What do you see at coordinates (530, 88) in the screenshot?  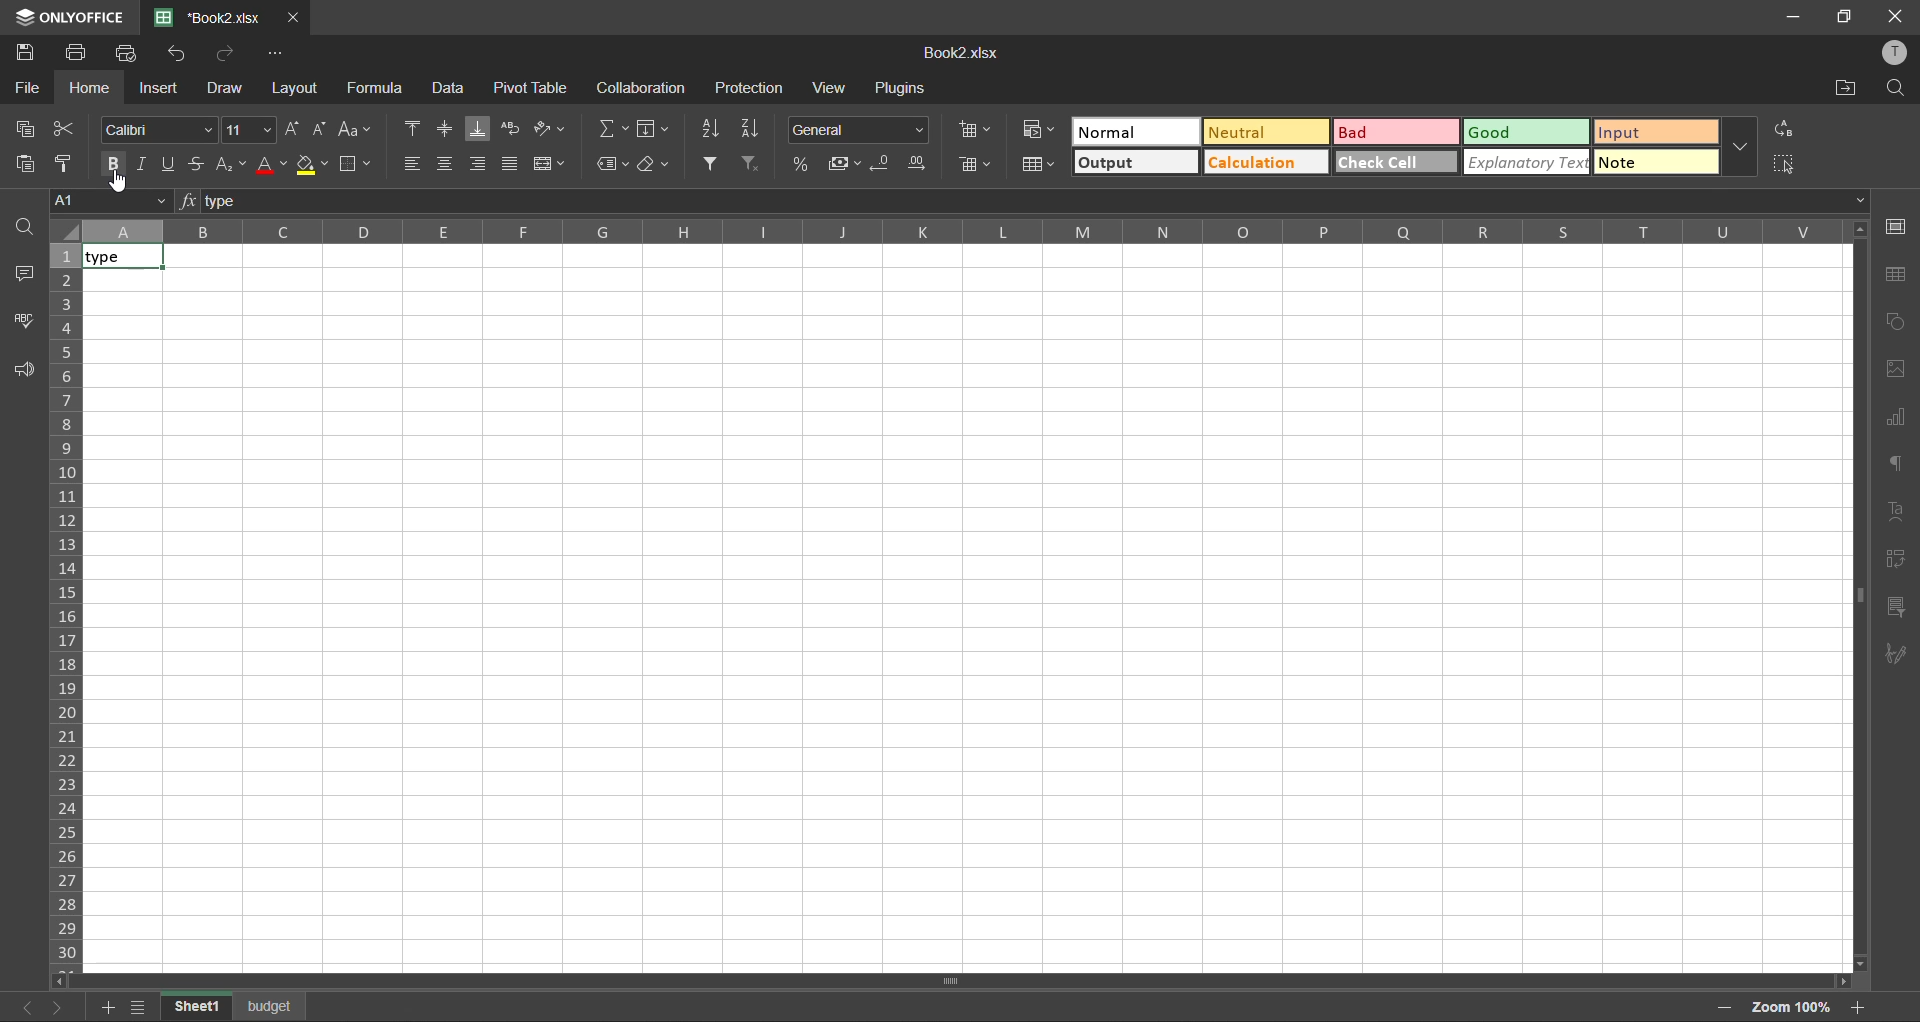 I see `pivot table` at bounding box center [530, 88].